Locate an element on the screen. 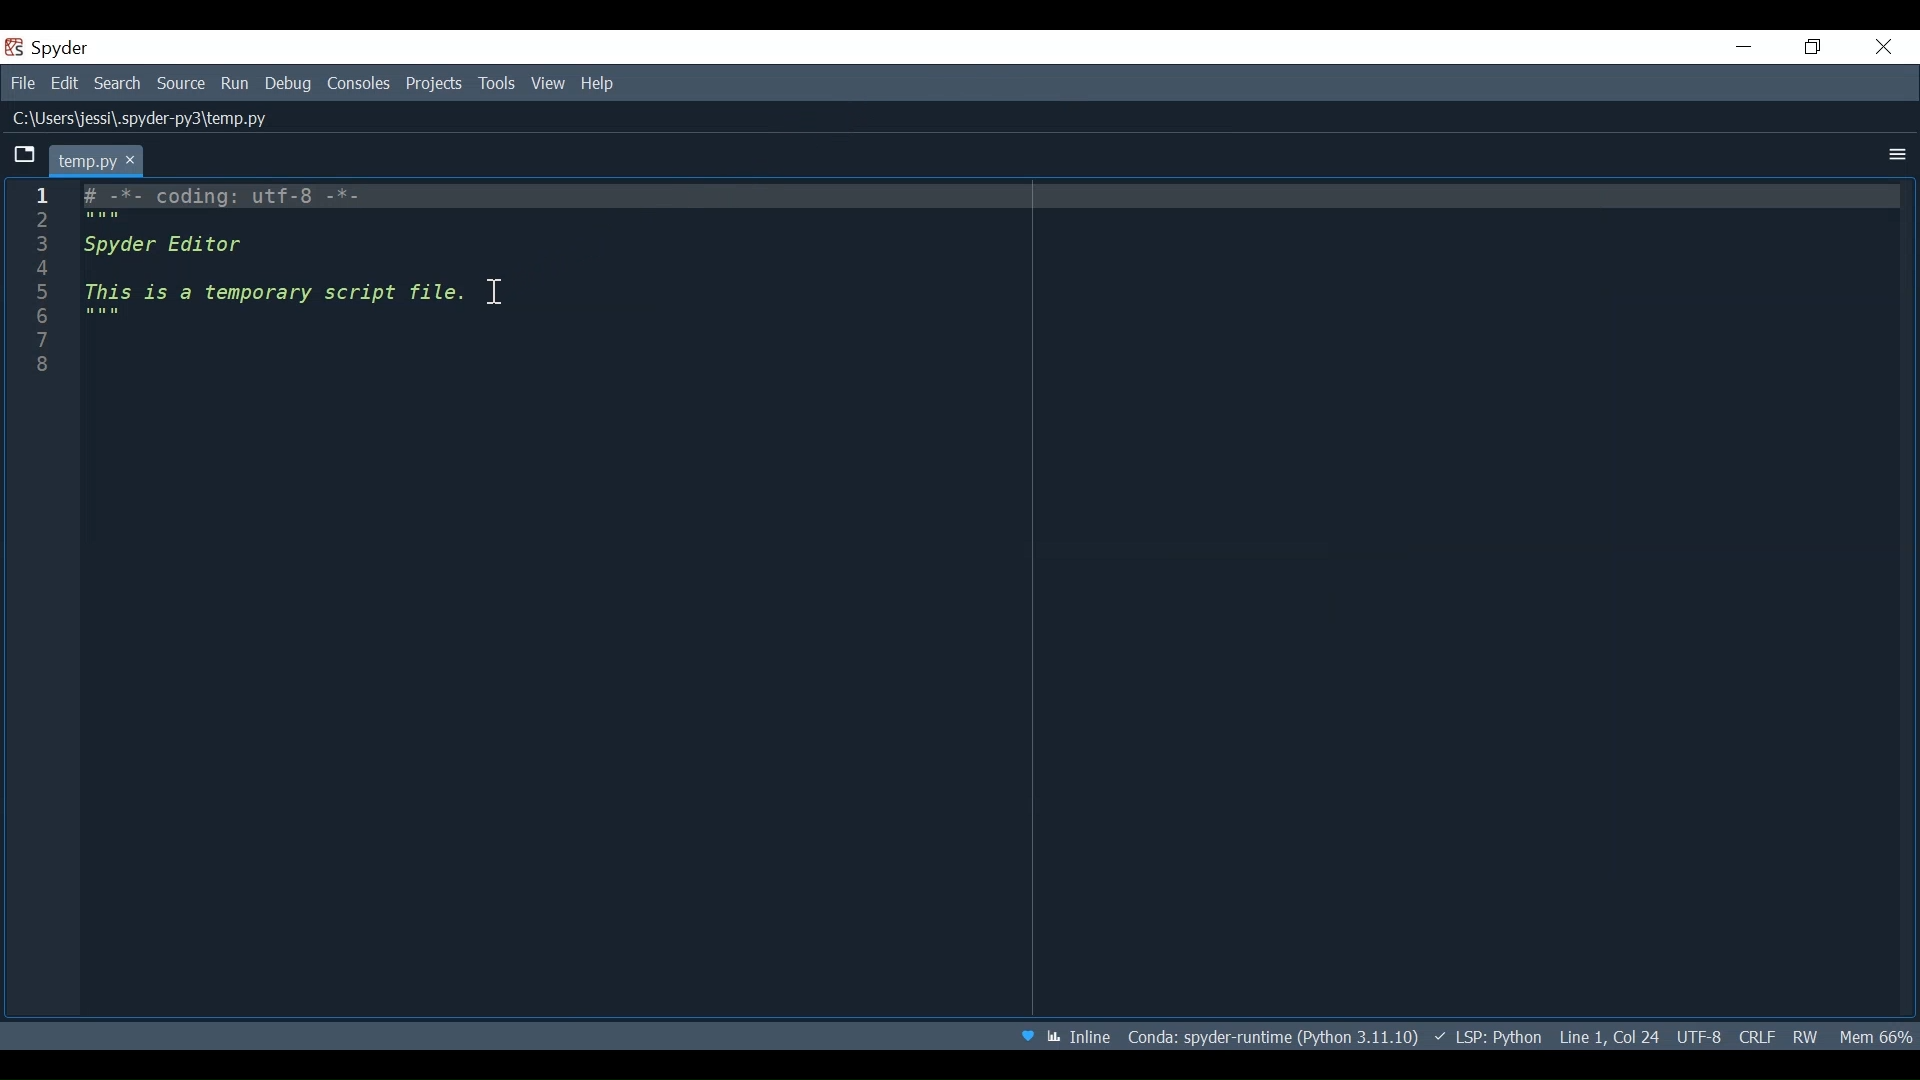  More Options is located at coordinates (1895, 154).